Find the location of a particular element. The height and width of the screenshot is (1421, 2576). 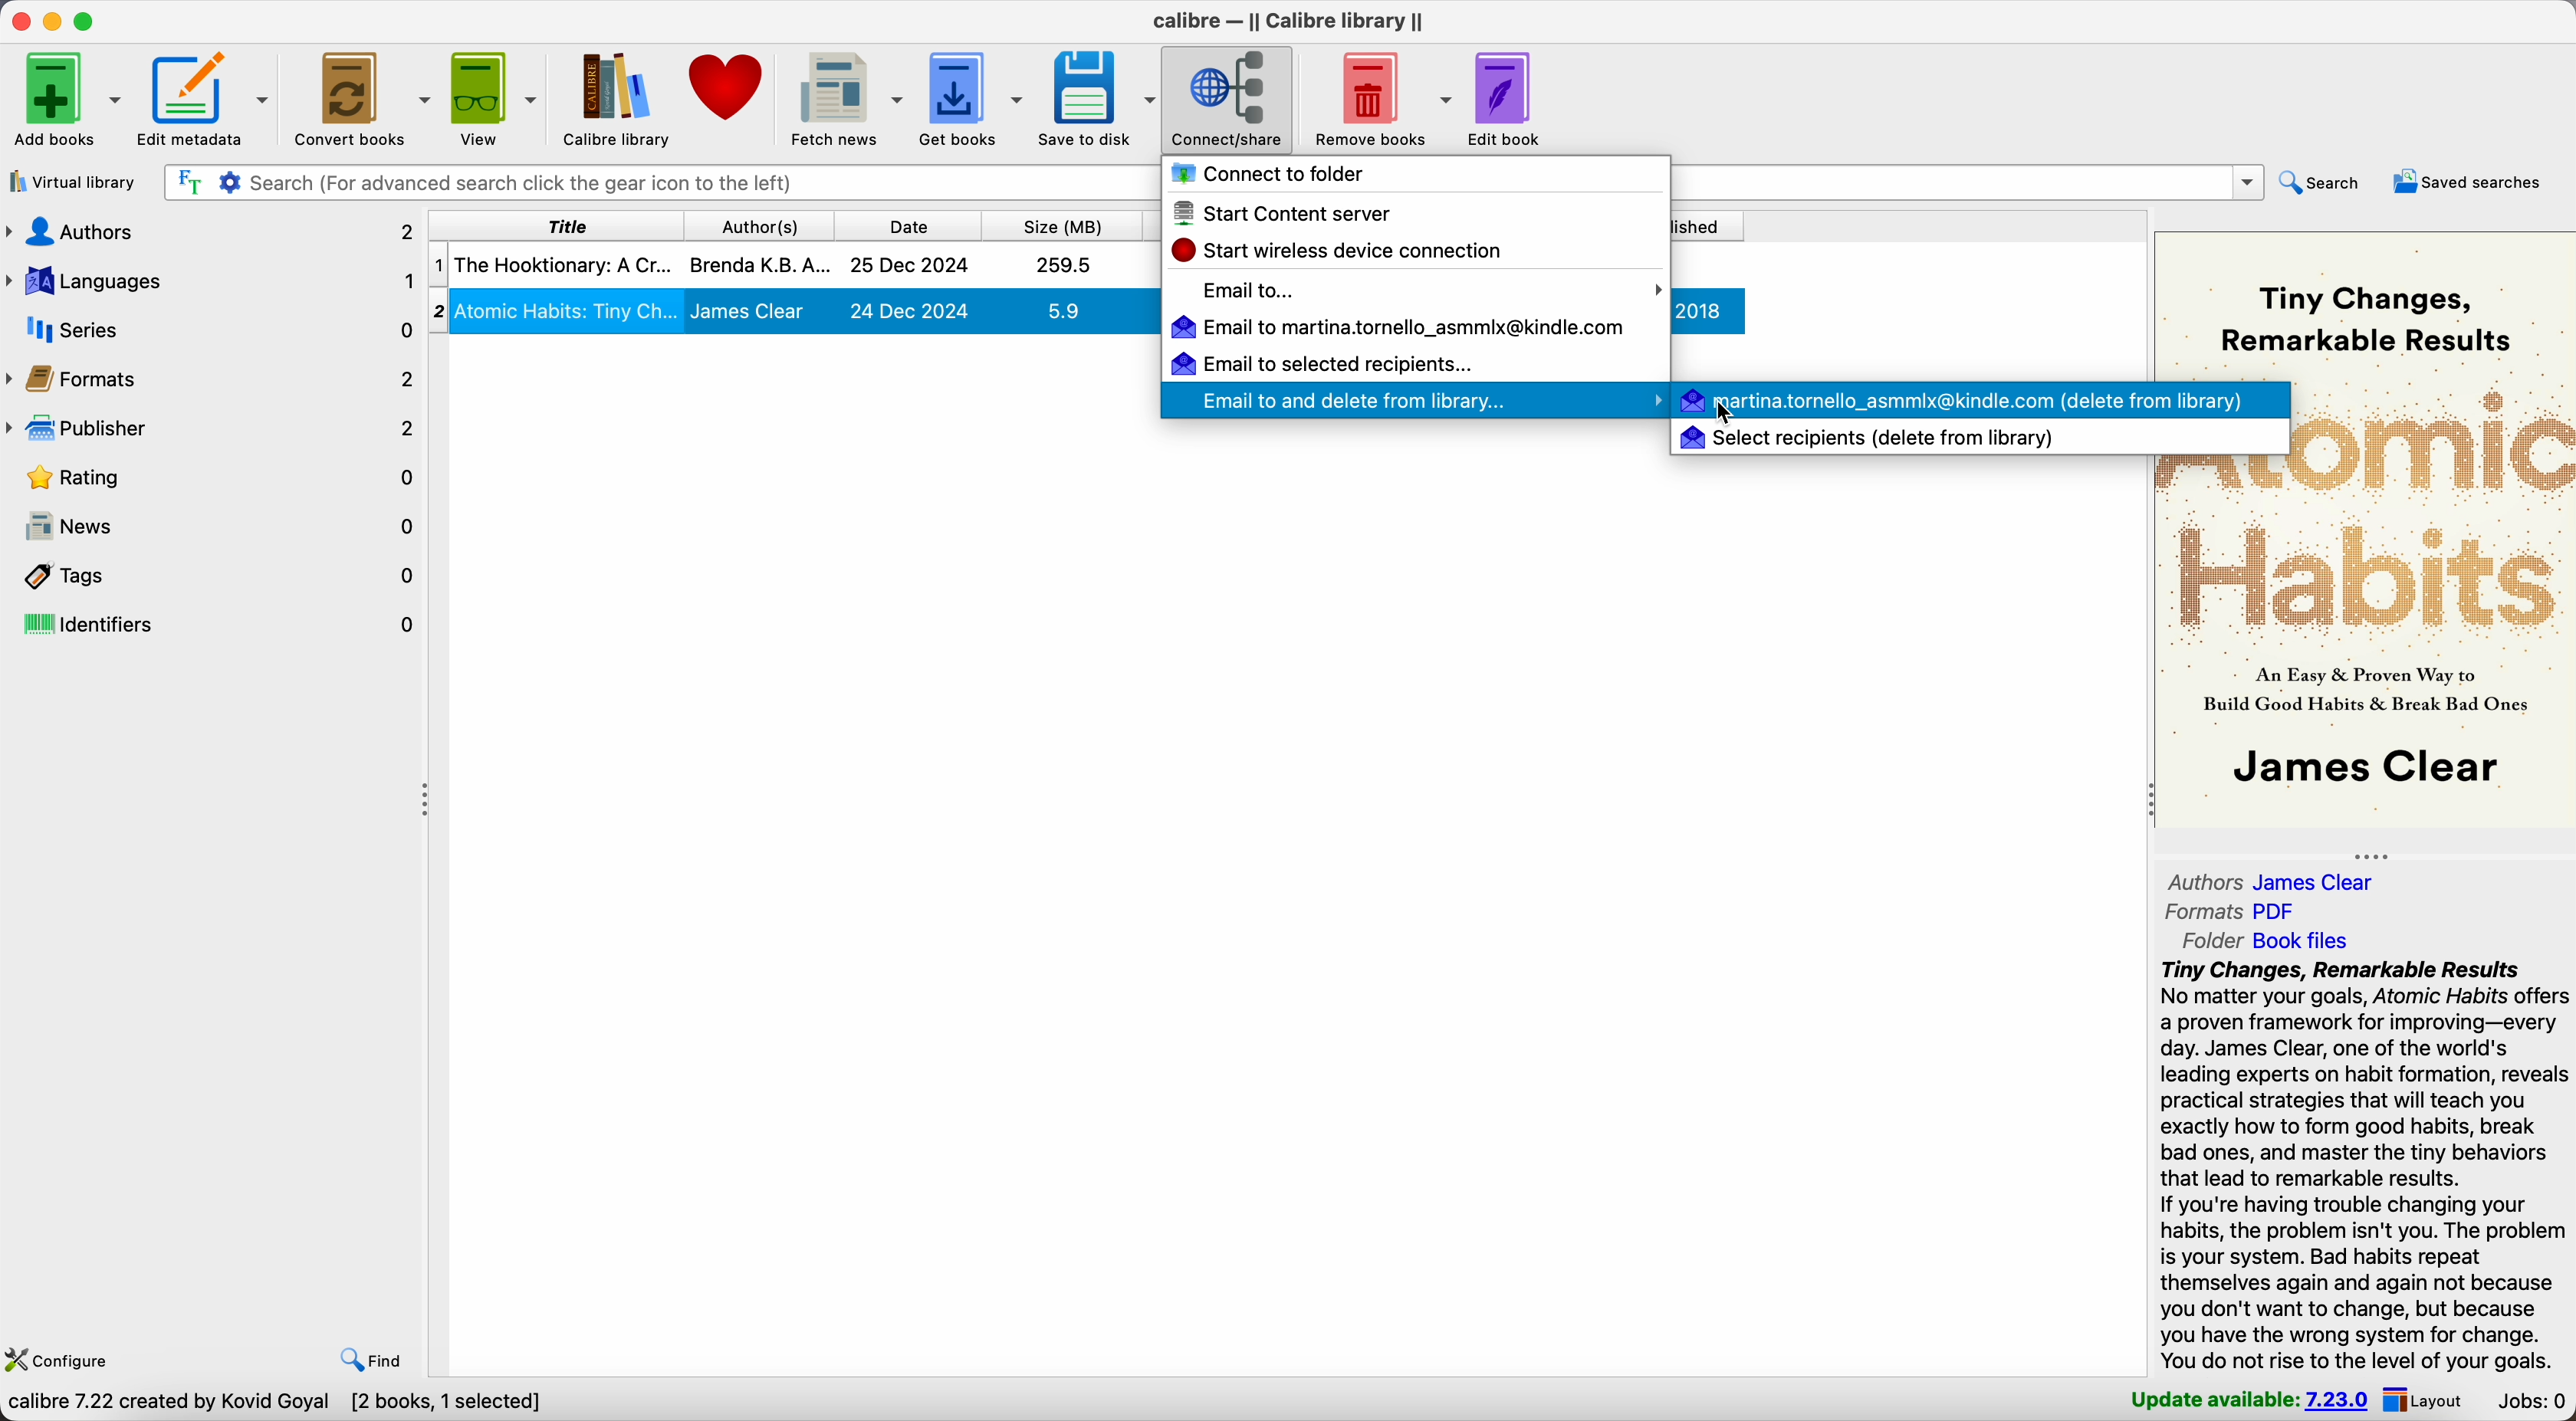

maximize Calibre is located at coordinates (89, 19).